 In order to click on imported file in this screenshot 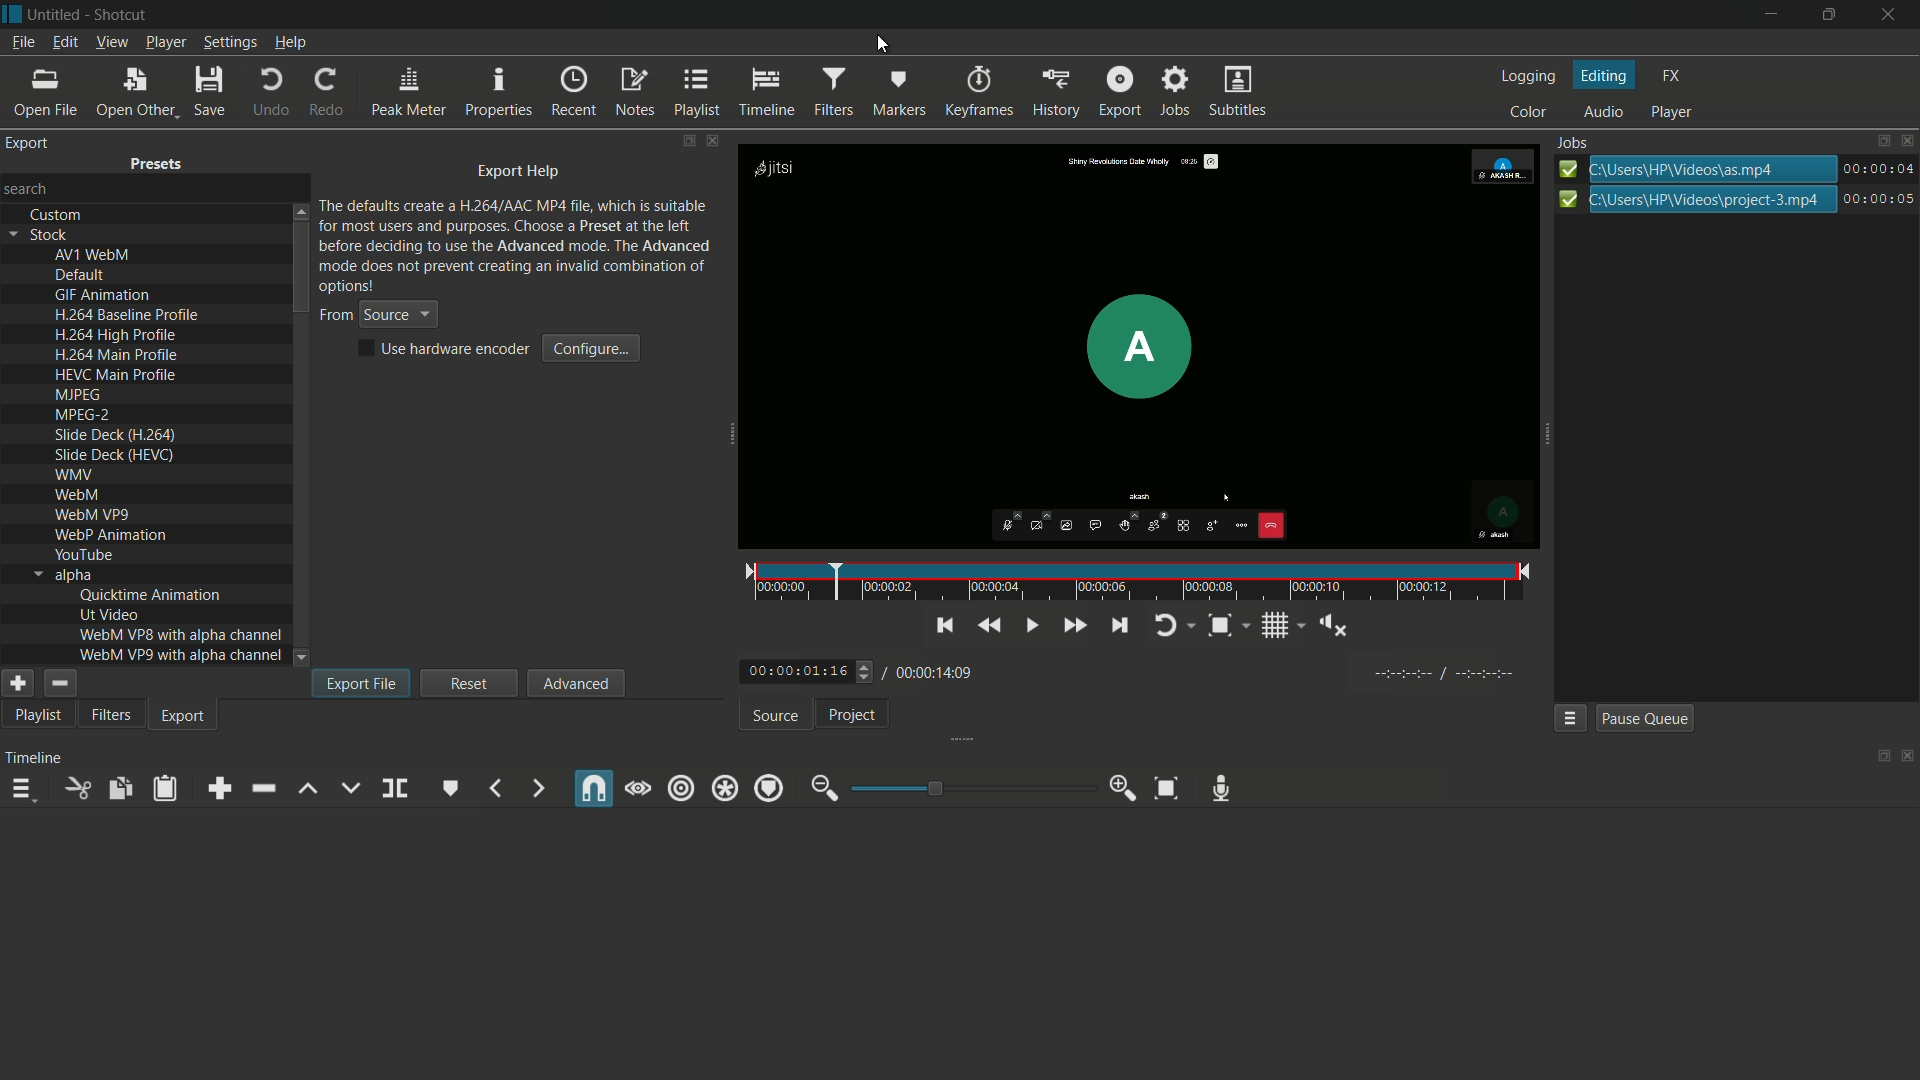, I will do `click(1138, 370)`.